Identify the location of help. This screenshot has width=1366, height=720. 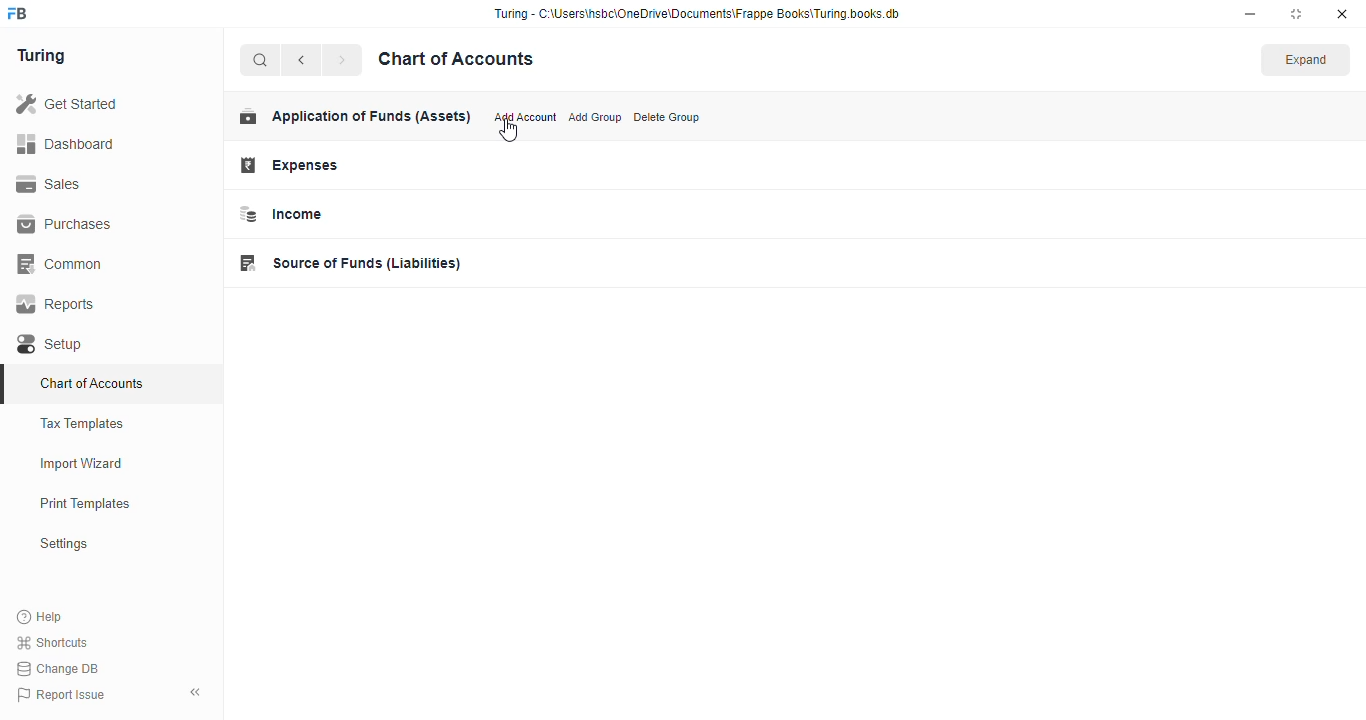
(40, 616).